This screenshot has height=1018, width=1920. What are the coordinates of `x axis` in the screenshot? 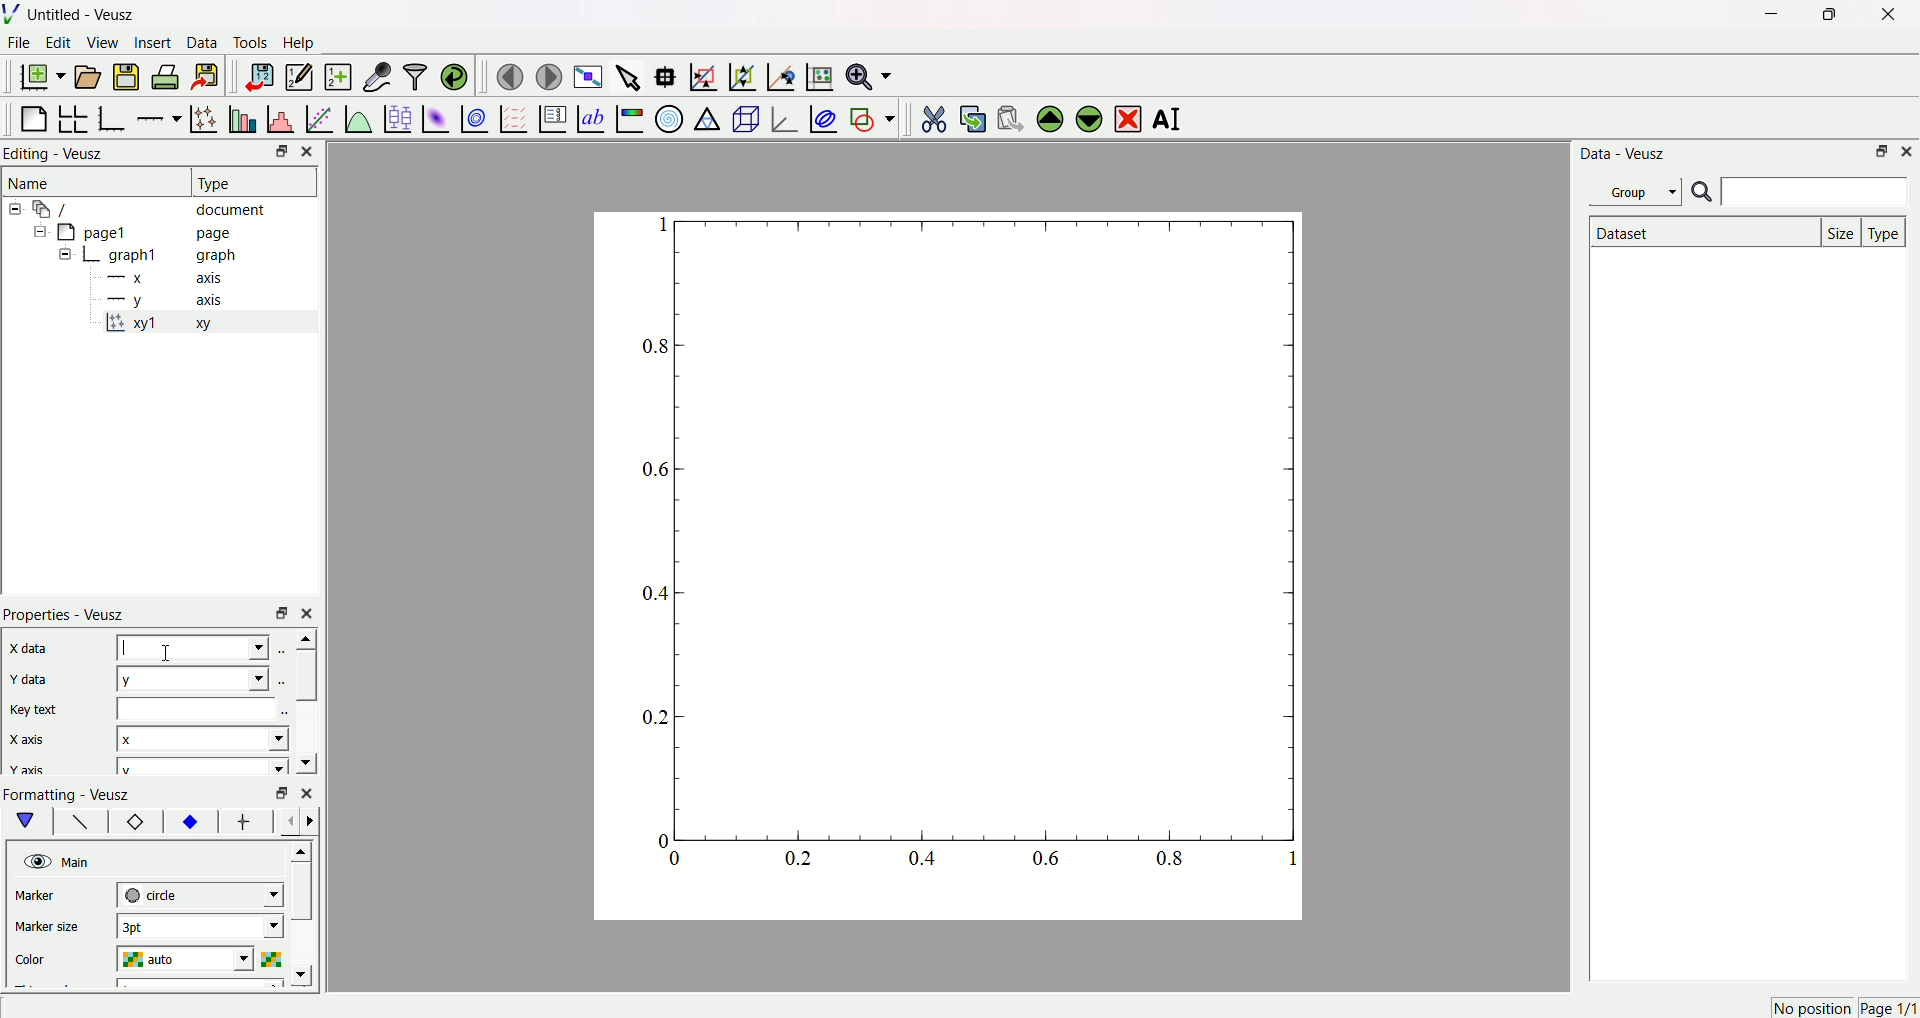 It's located at (169, 279).